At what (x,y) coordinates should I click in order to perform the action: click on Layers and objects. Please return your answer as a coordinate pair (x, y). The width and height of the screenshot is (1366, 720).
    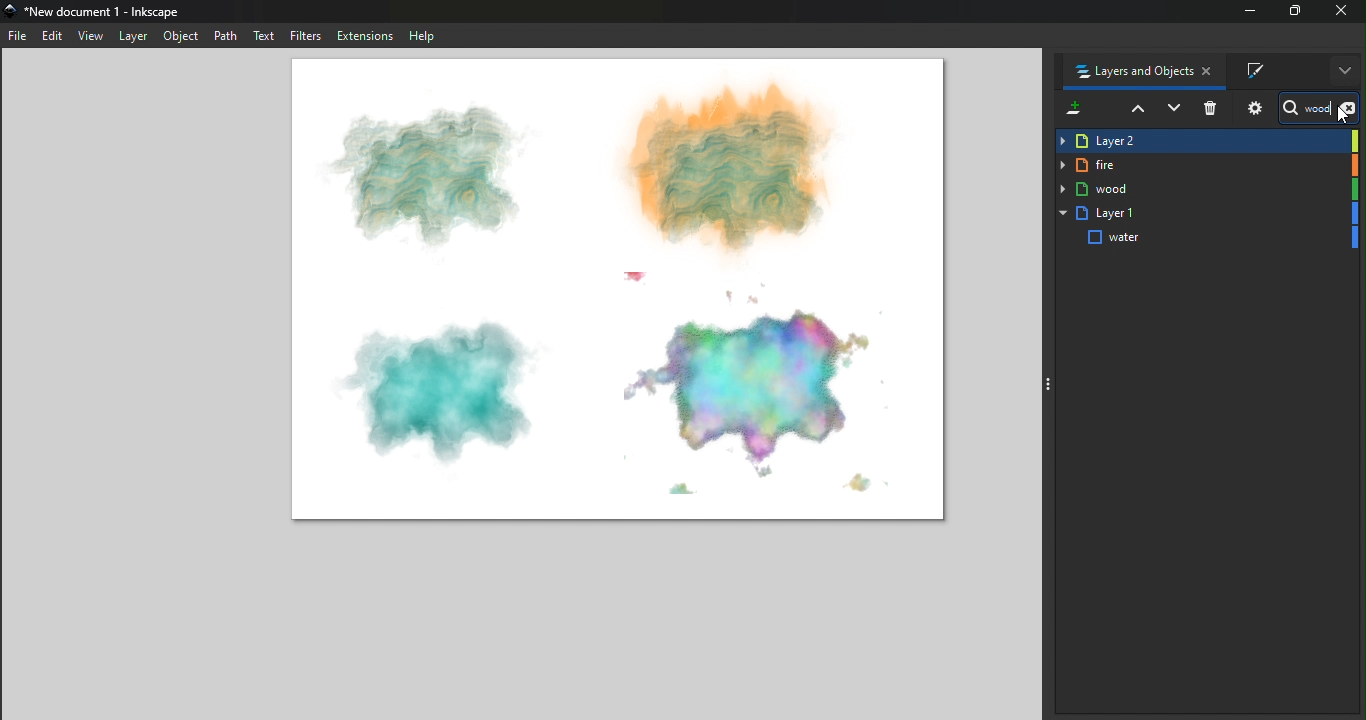
    Looking at the image, I should click on (1137, 70).